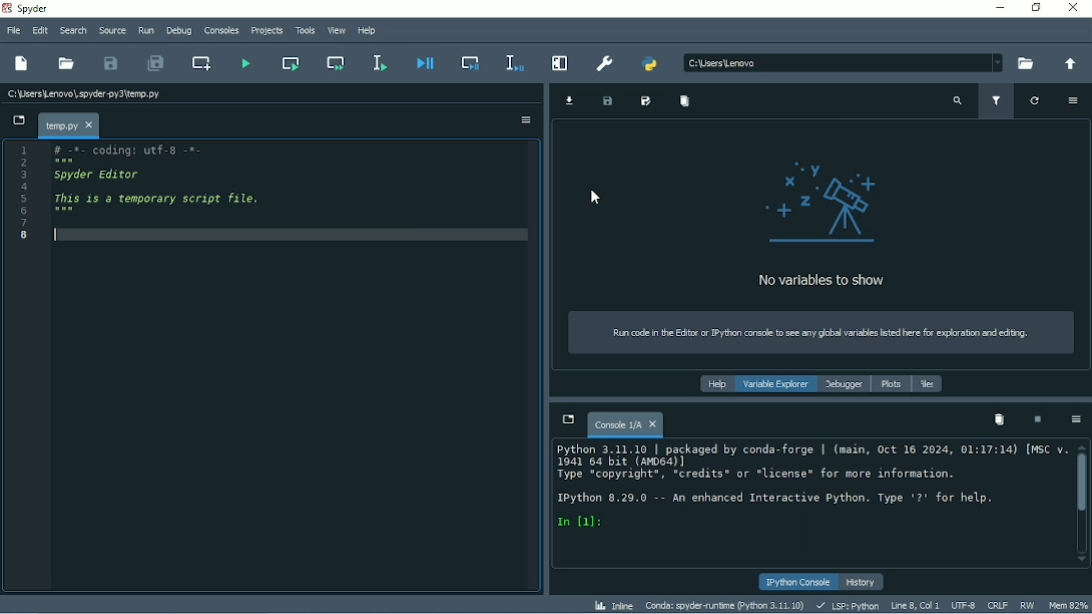 Image resolution: width=1092 pixels, height=614 pixels. What do you see at coordinates (1082, 483) in the screenshot?
I see `Vertical scrollbar` at bounding box center [1082, 483].